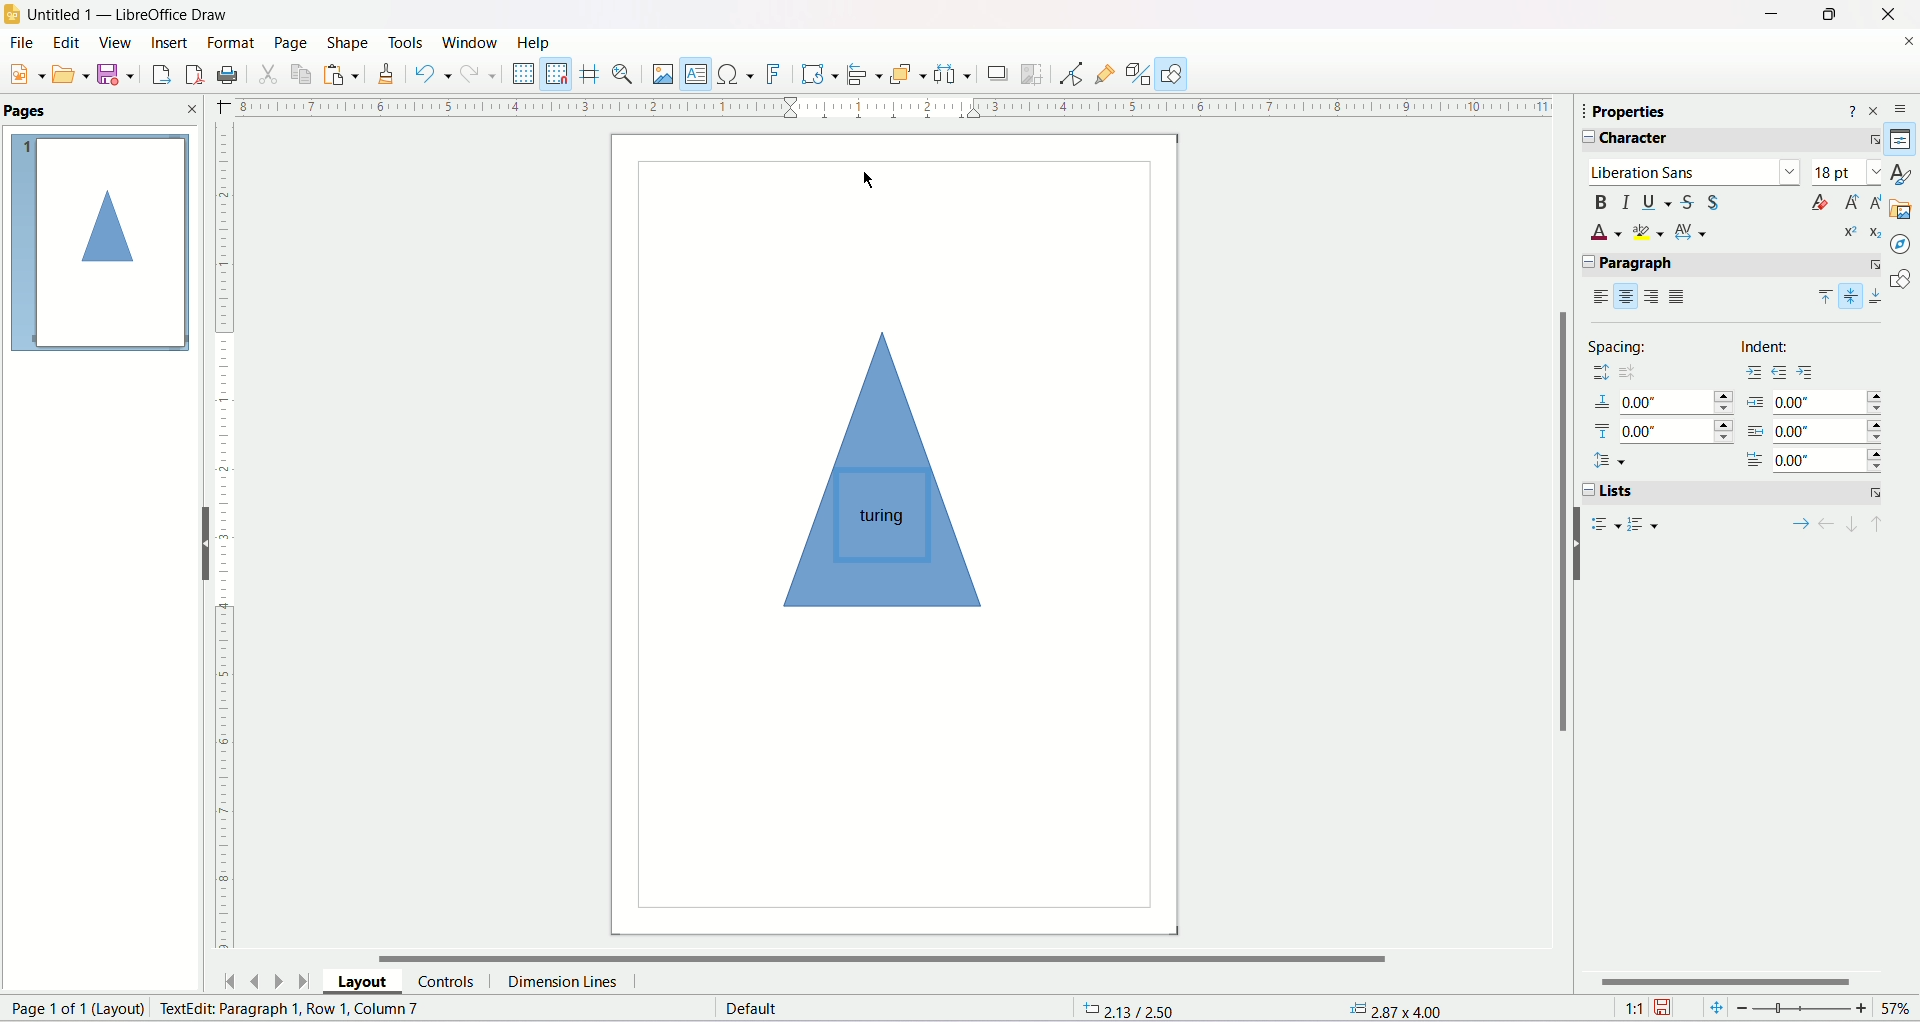 The height and width of the screenshot is (1022, 1920). Describe the element at coordinates (1728, 980) in the screenshot. I see `Slider` at that location.